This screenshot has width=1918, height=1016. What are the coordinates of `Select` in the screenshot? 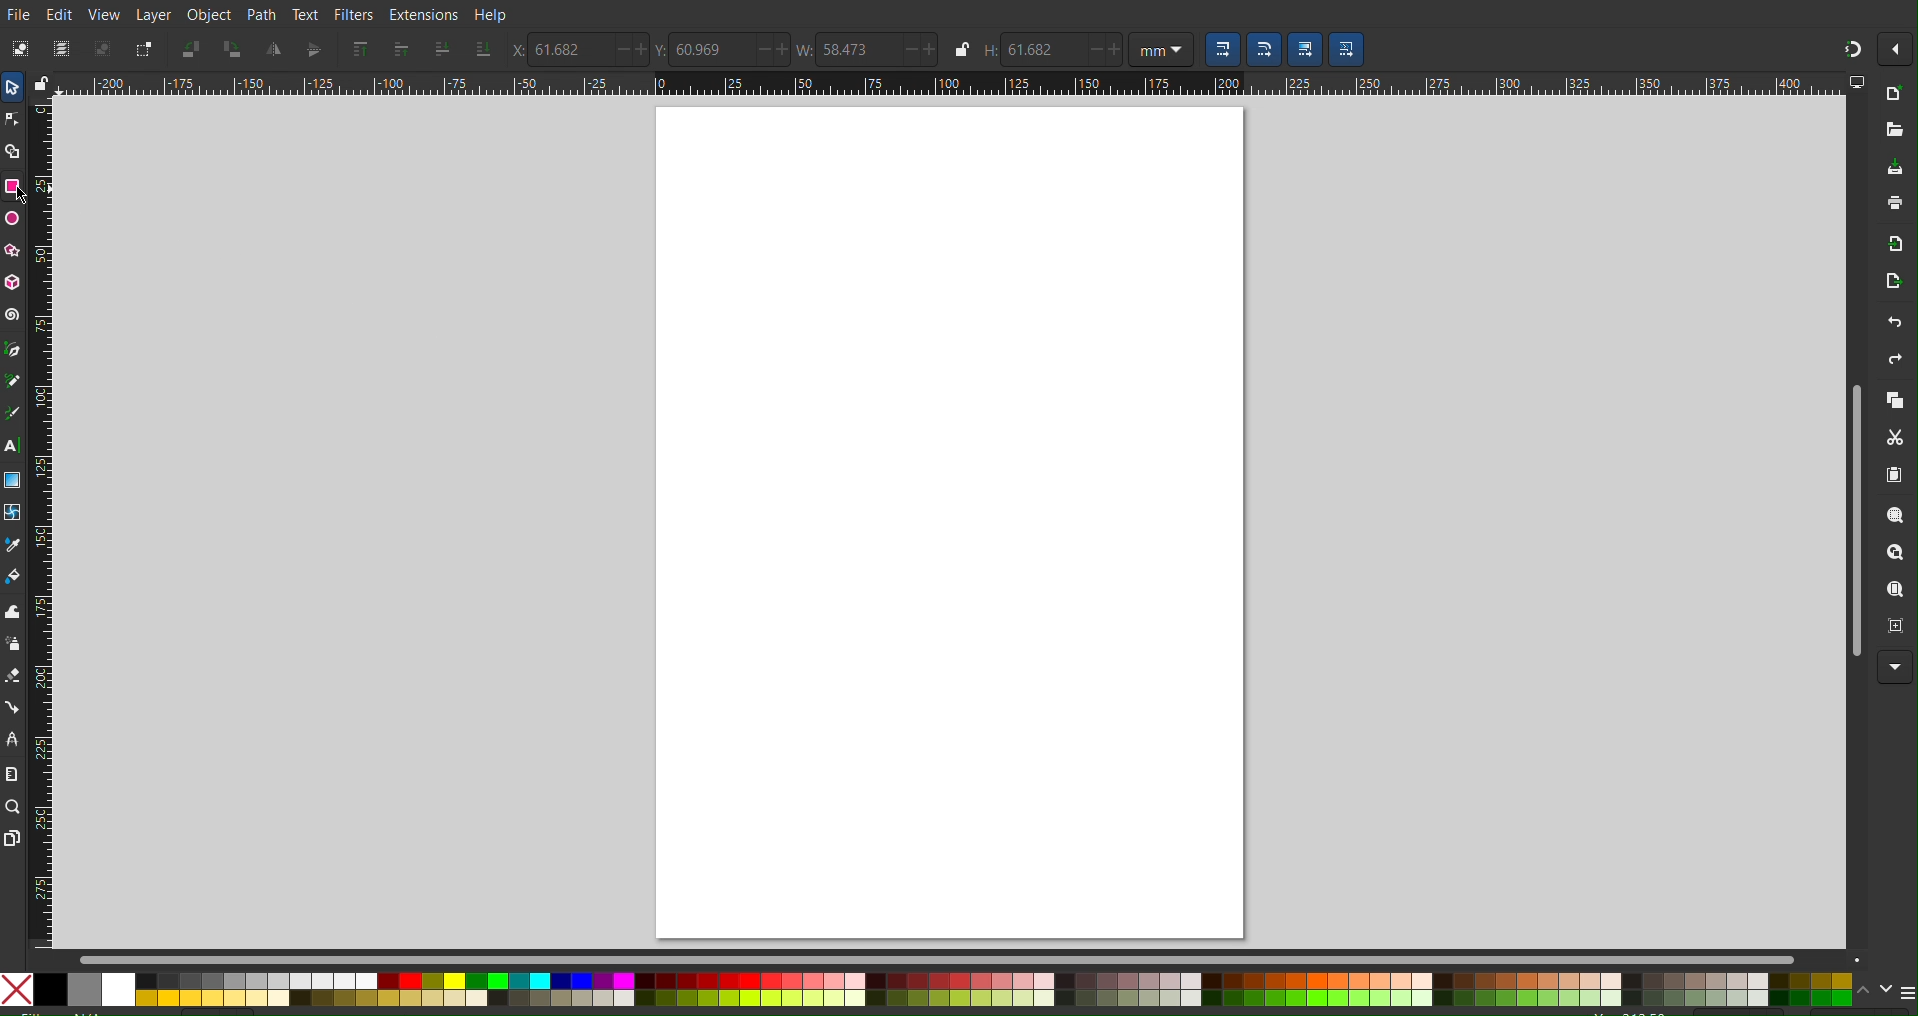 It's located at (12, 86).